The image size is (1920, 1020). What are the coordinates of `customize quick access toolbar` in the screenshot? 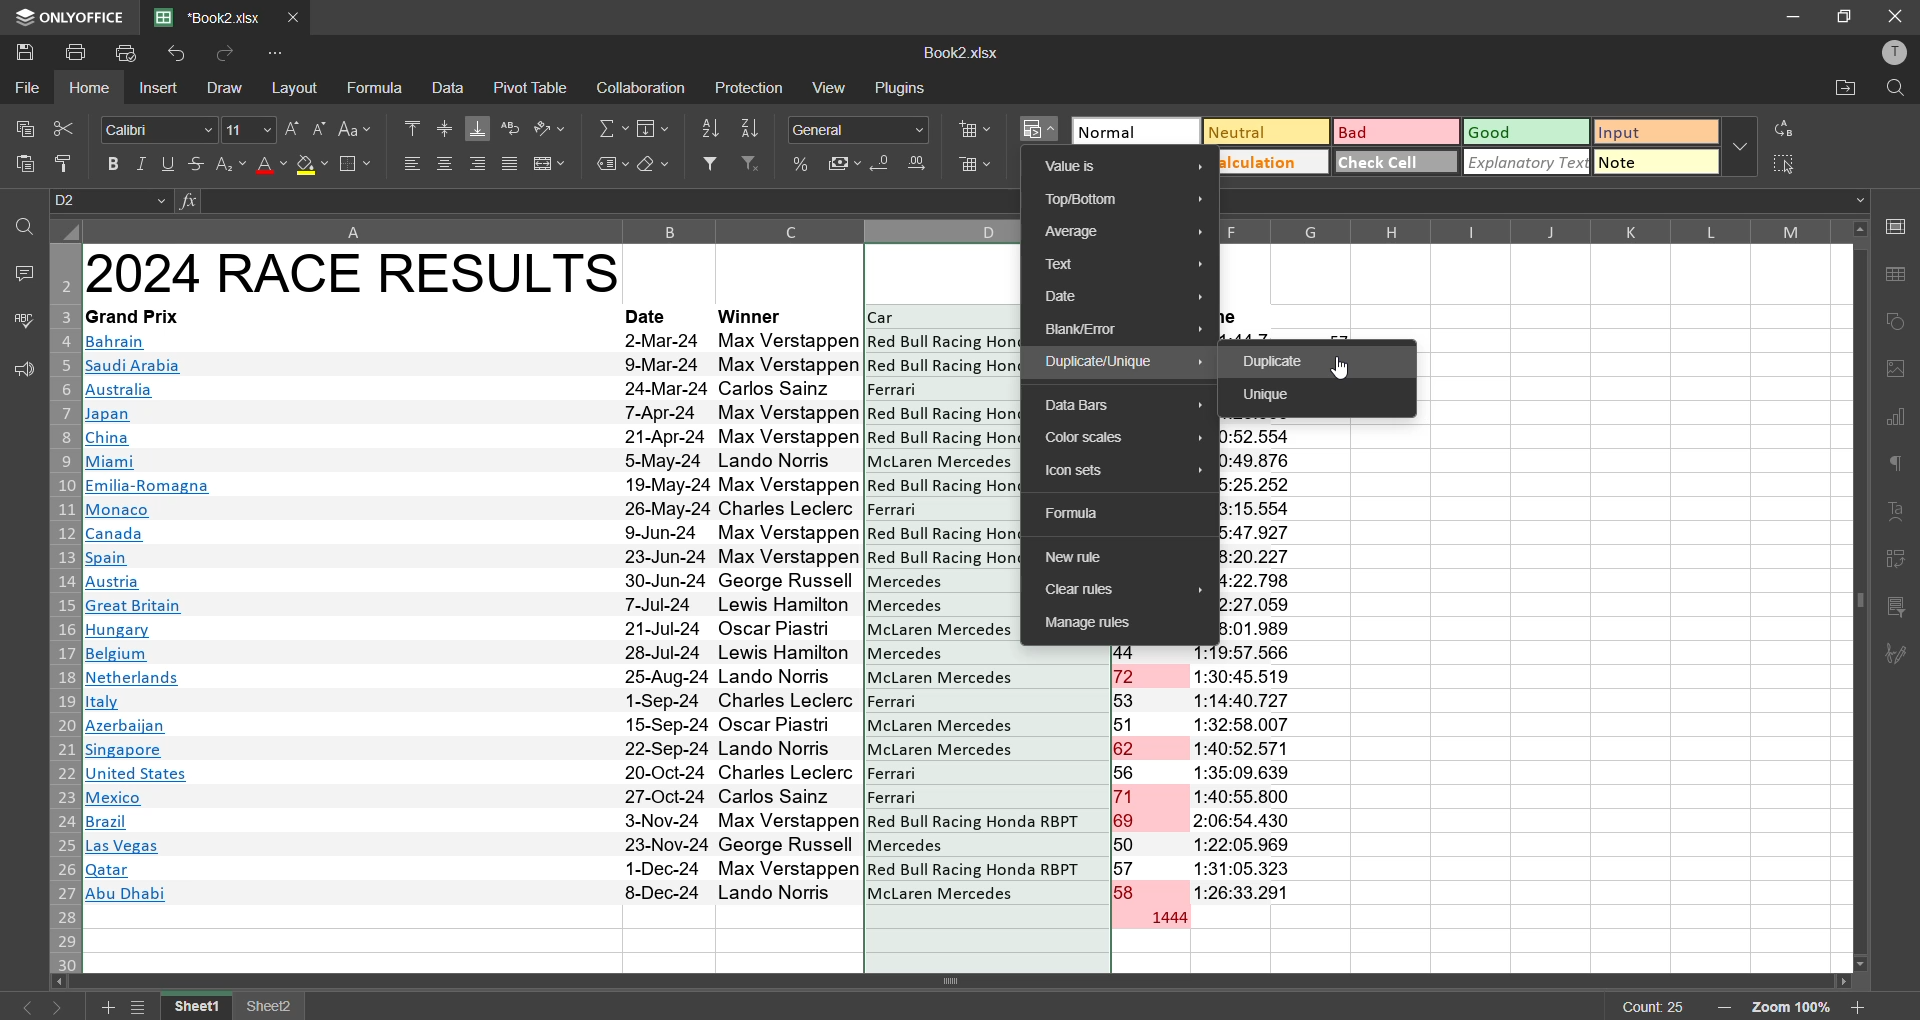 It's located at (280, 53).